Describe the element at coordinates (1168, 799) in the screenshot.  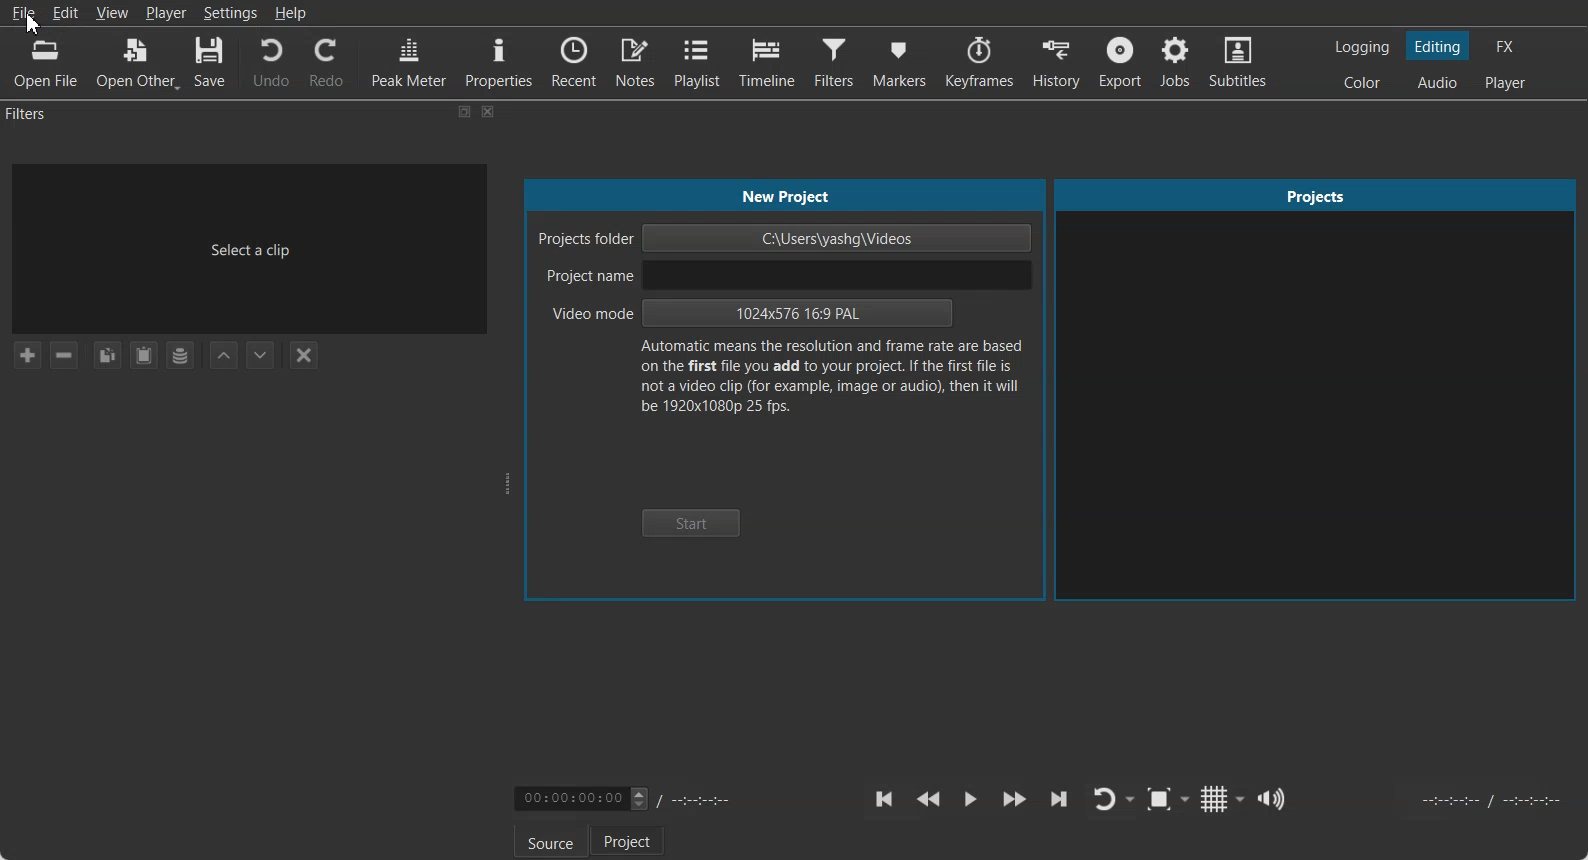
I see `Toggle zoom` at that location.